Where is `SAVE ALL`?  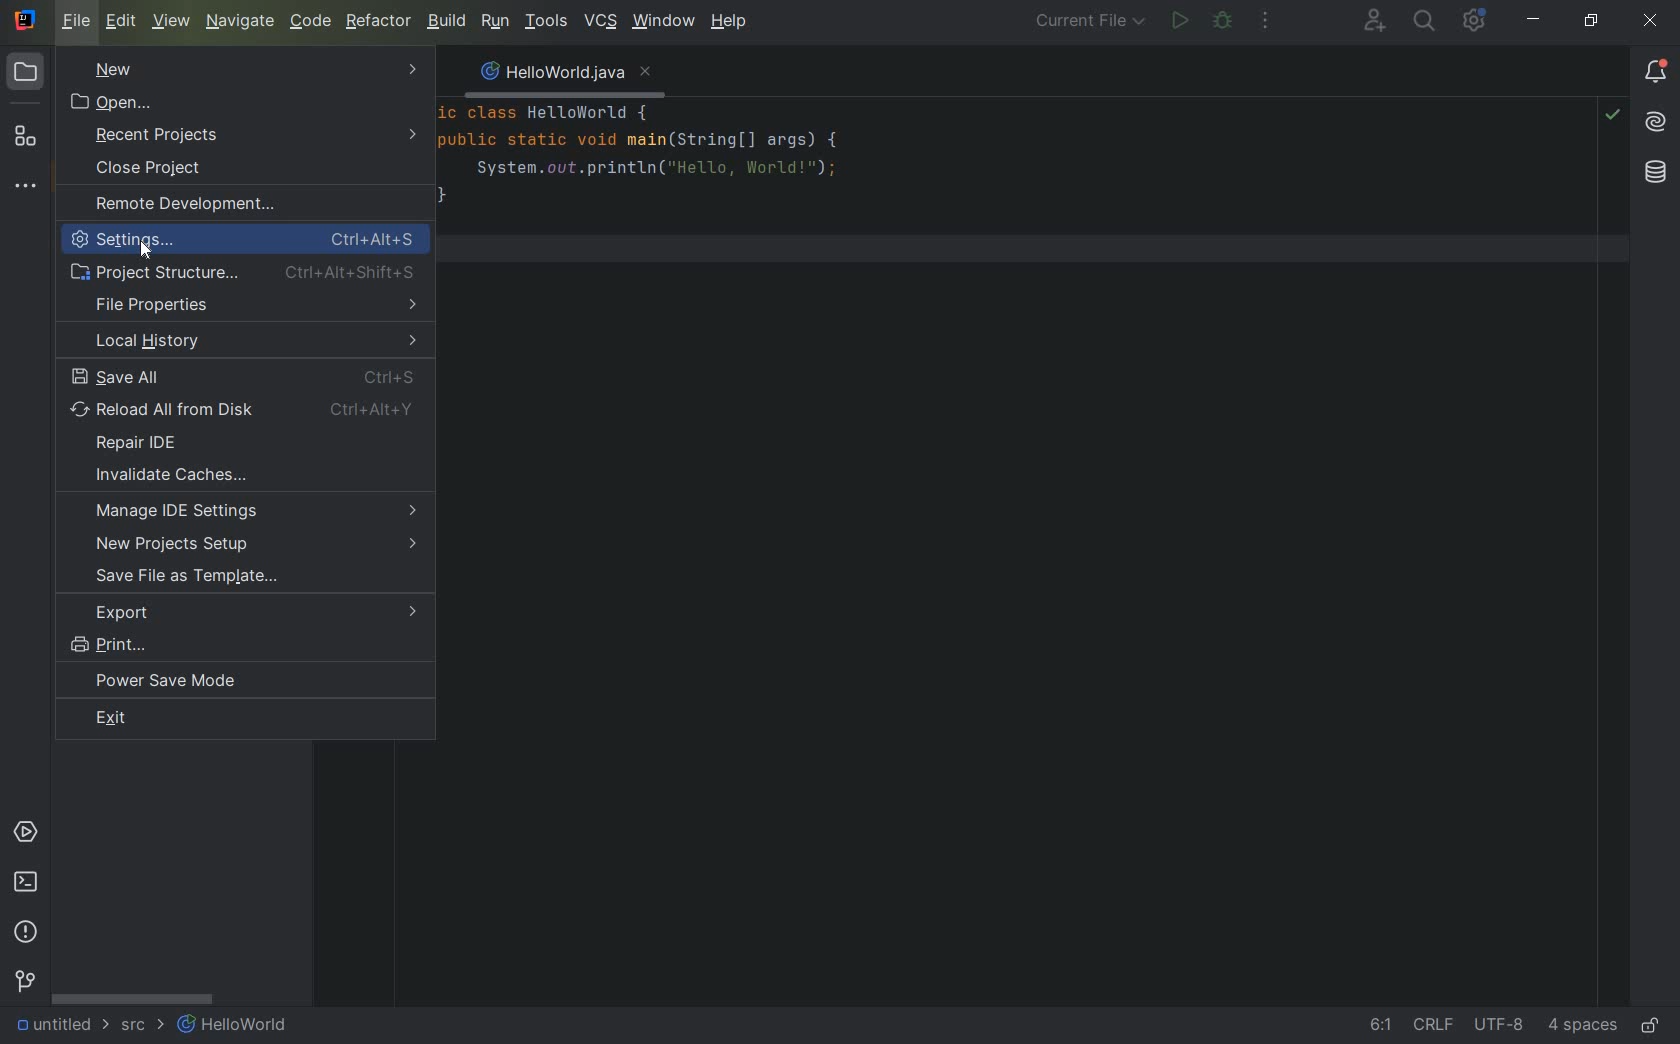 SAVE ALL is located at coordinates (241, 375).